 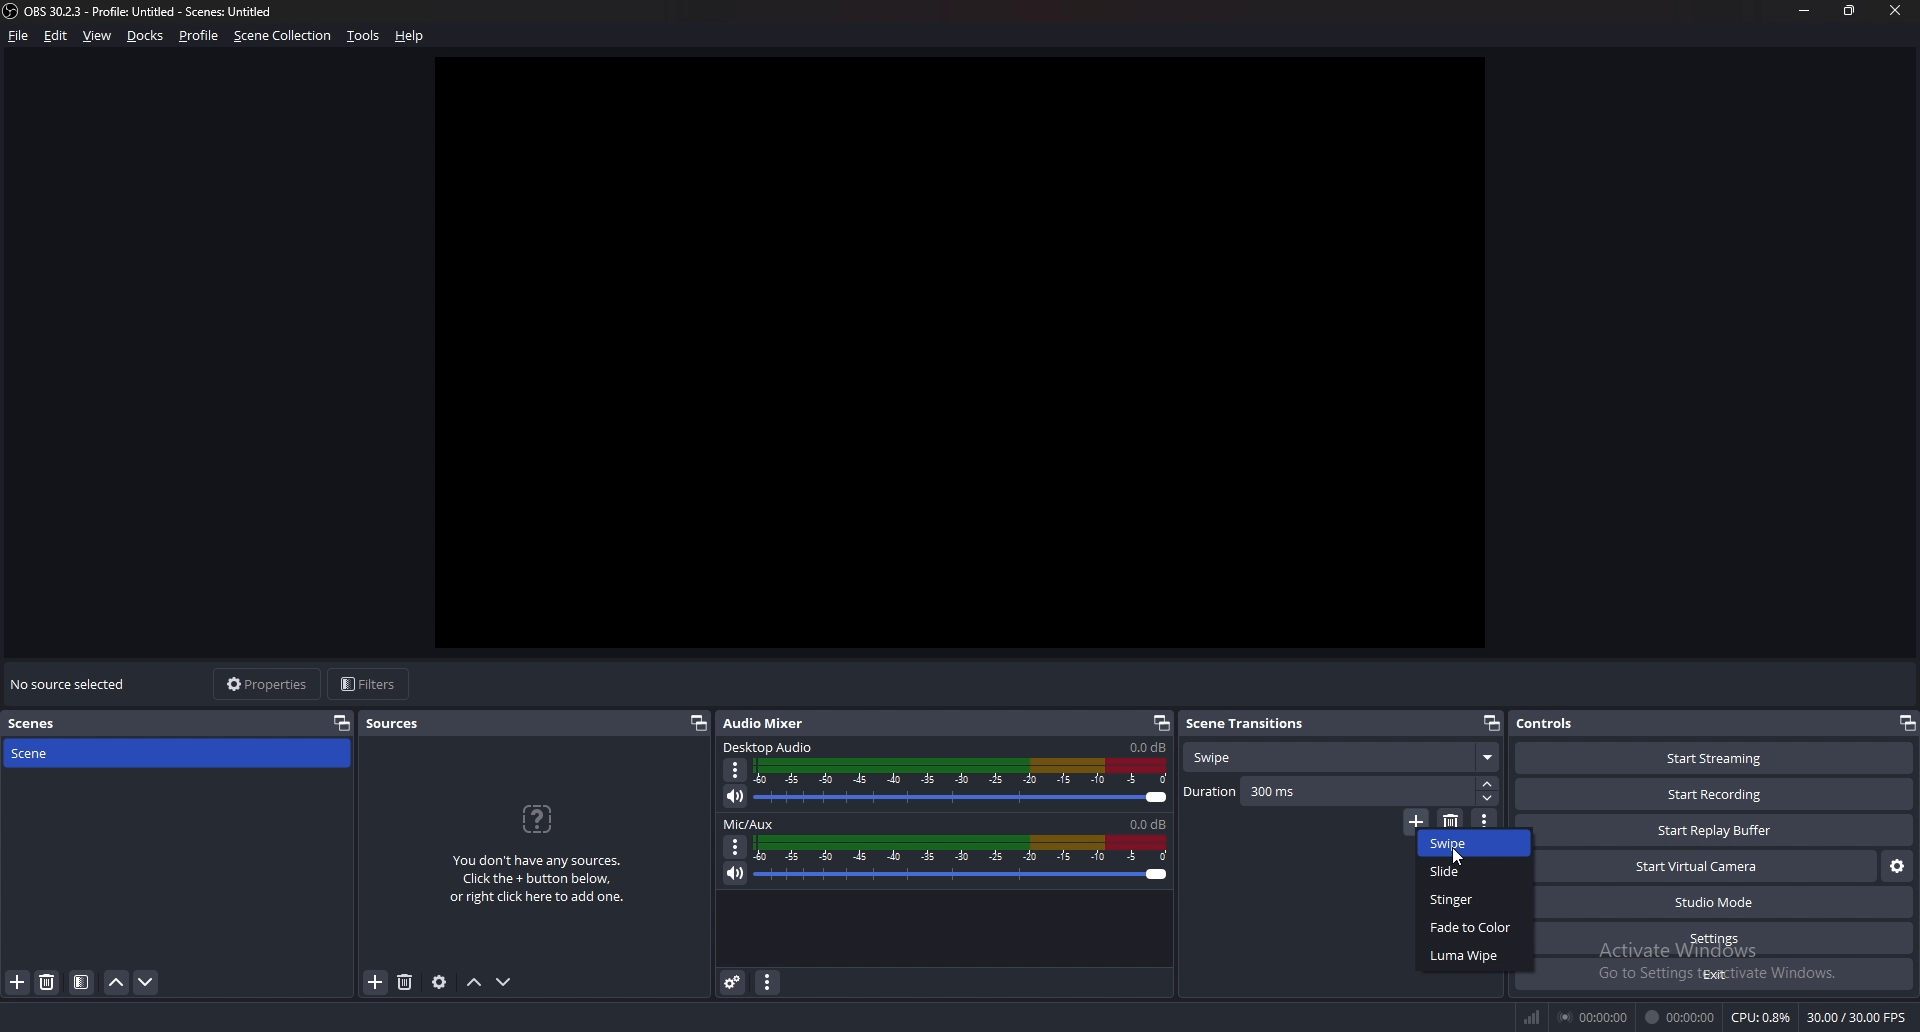 I want to click on pop out, so click(x=342, y=723).